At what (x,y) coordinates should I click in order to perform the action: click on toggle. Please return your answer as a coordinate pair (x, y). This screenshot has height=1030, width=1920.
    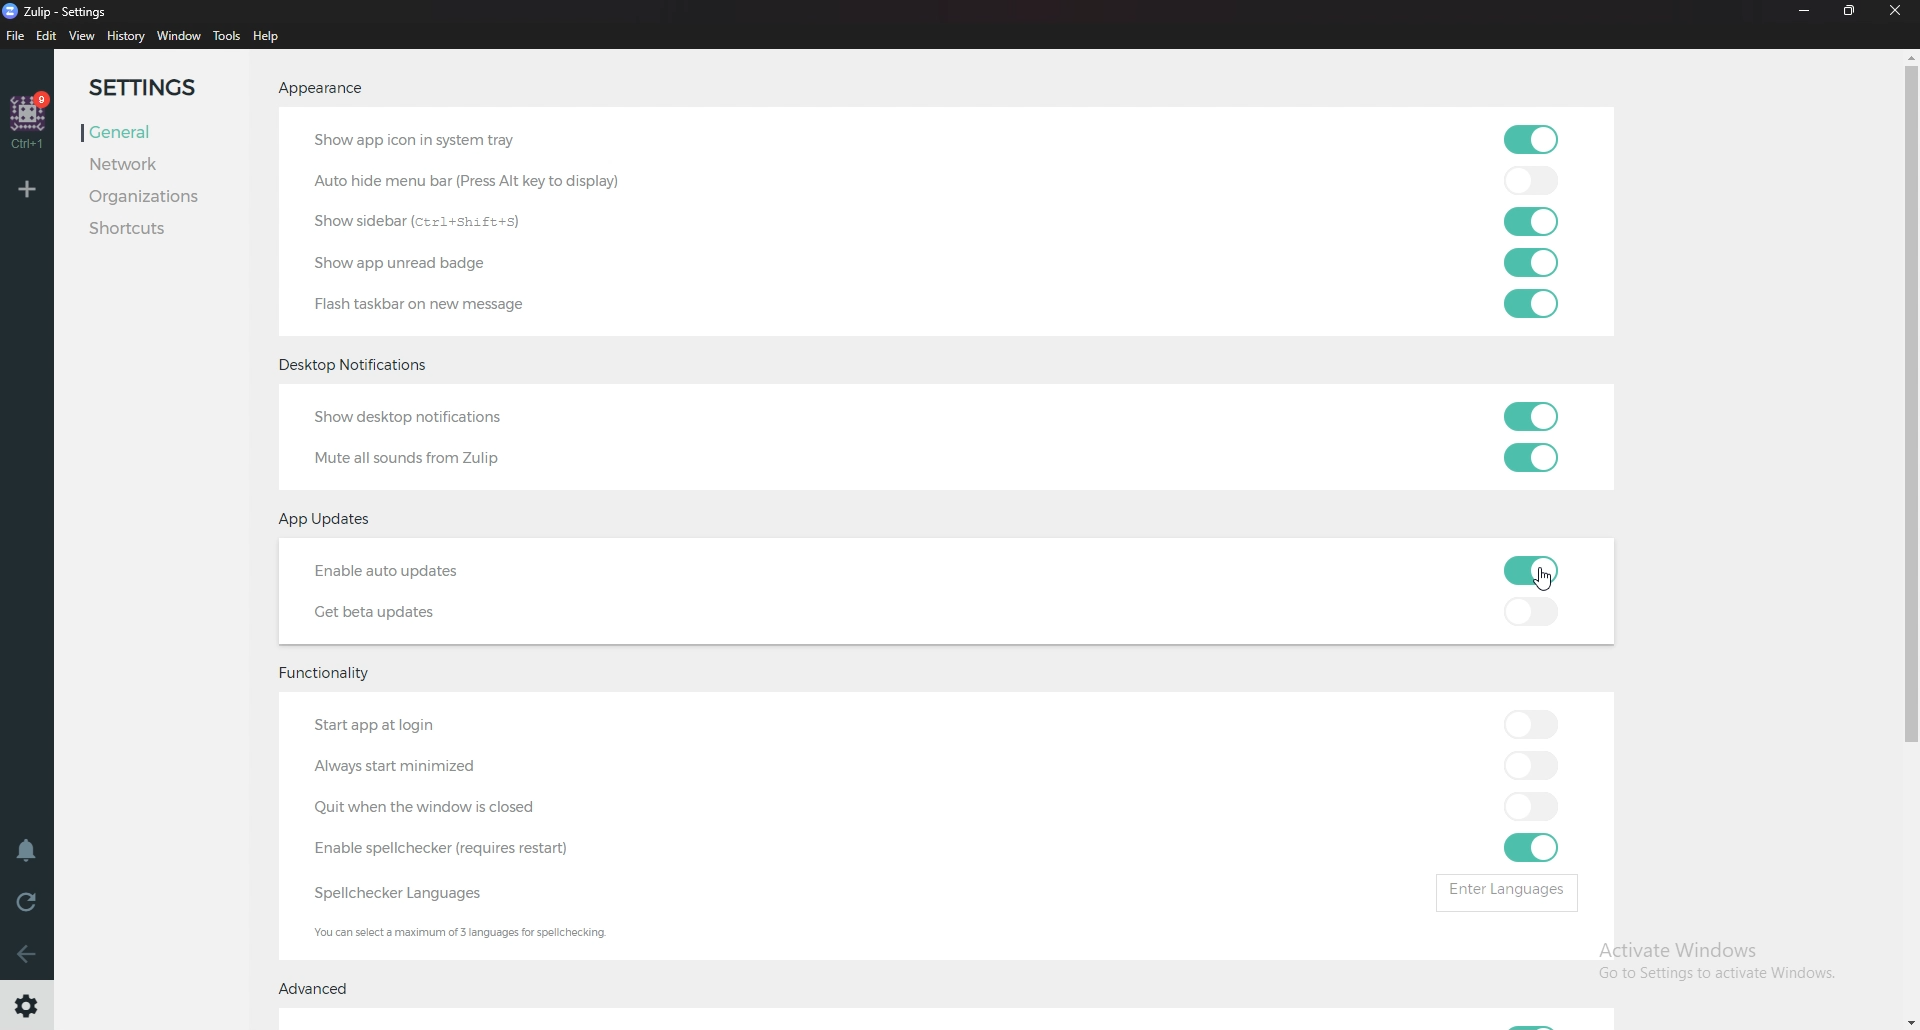
    Looking at the image, I should click on (1530, 570).